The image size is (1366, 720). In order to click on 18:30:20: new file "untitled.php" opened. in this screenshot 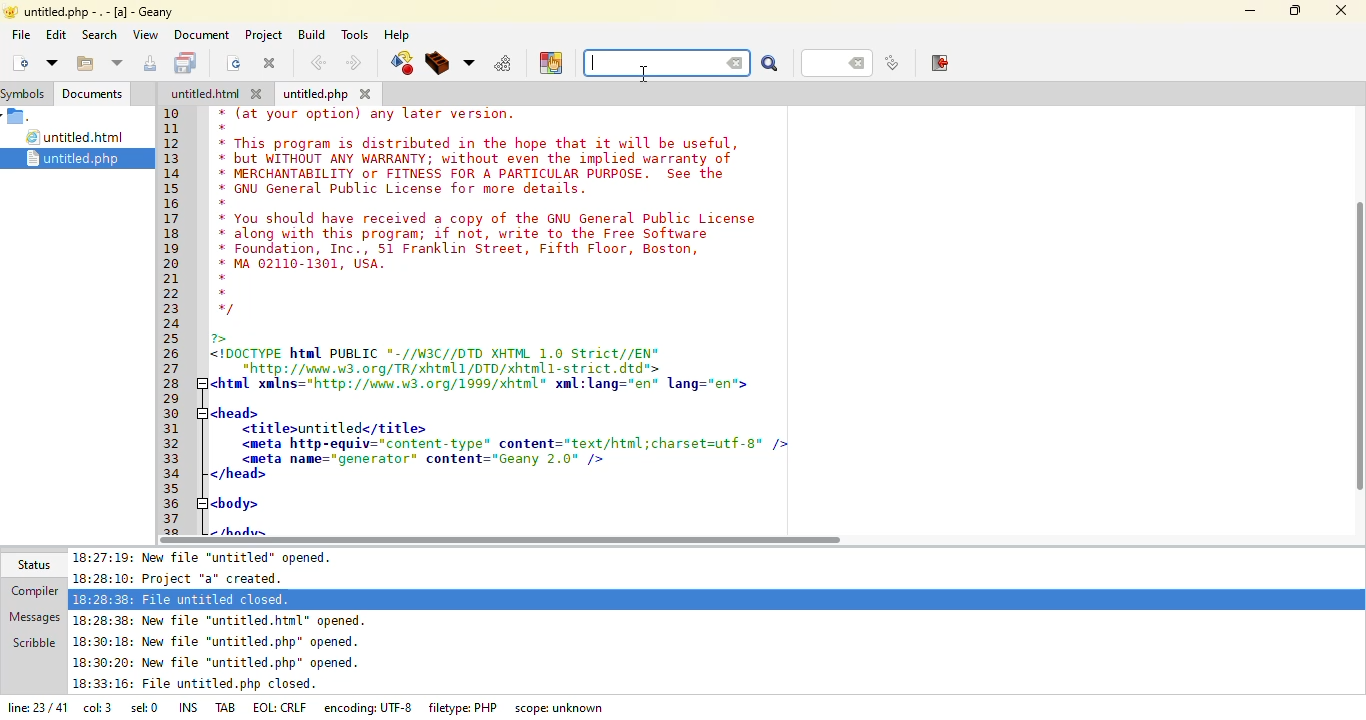, I will do `click(217, 665)`.